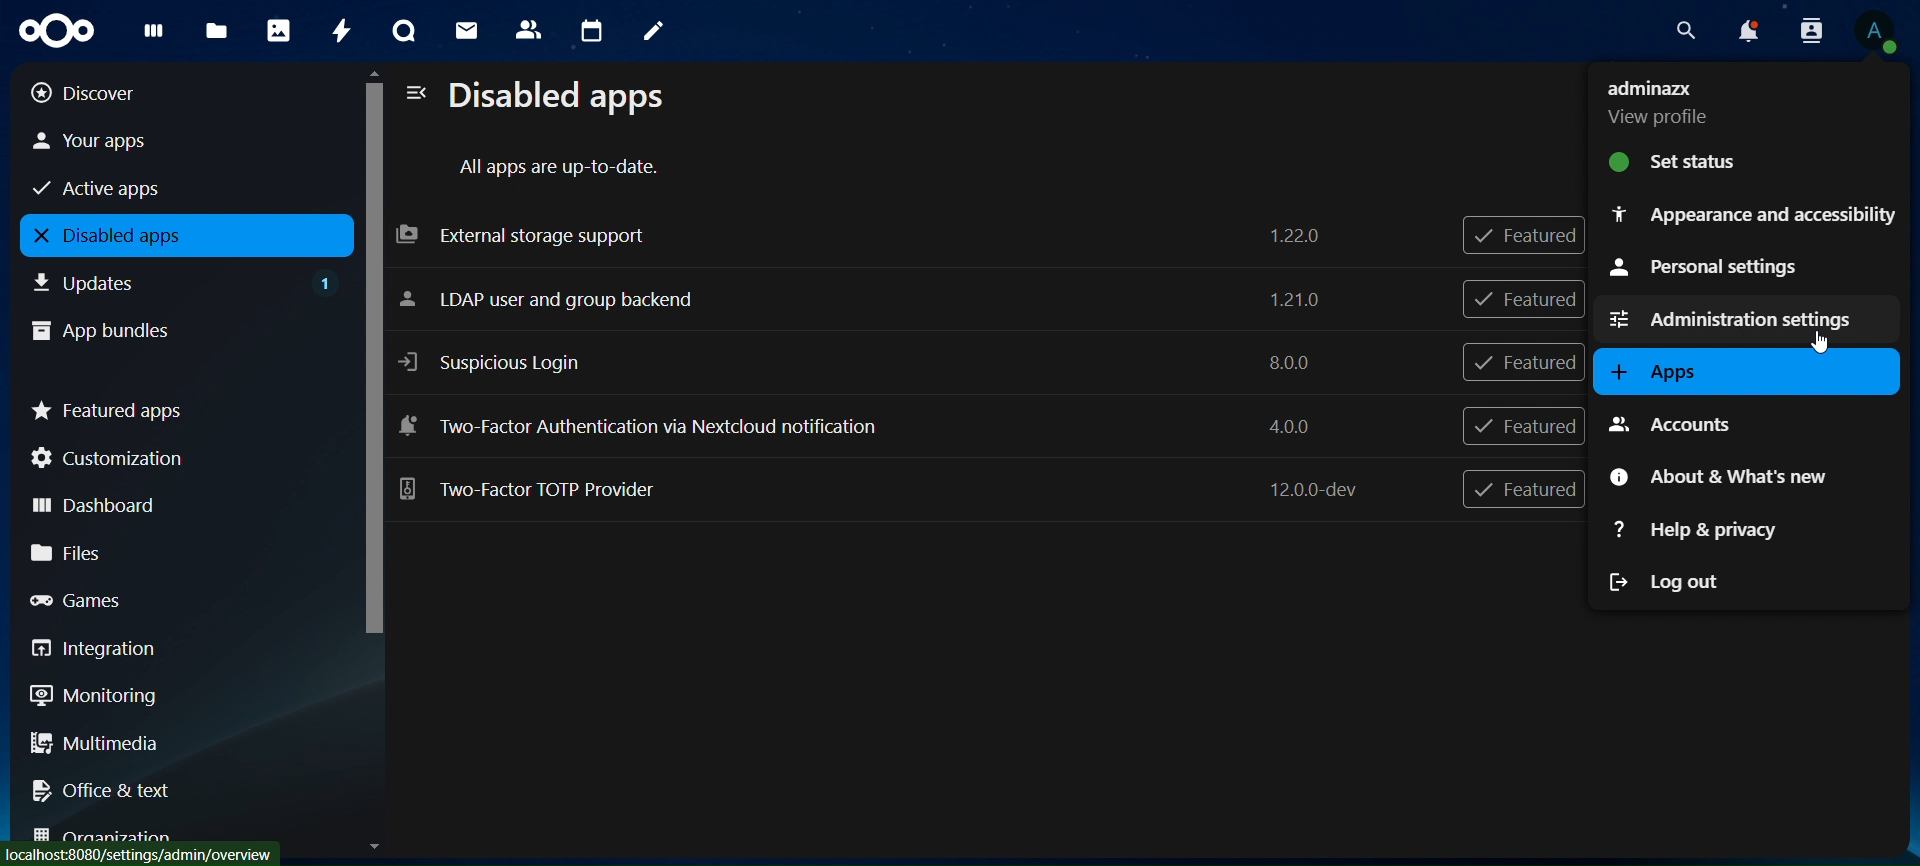 This screenshot has height=866, width=1920. I want to click on close navigation, so click(414, 94).